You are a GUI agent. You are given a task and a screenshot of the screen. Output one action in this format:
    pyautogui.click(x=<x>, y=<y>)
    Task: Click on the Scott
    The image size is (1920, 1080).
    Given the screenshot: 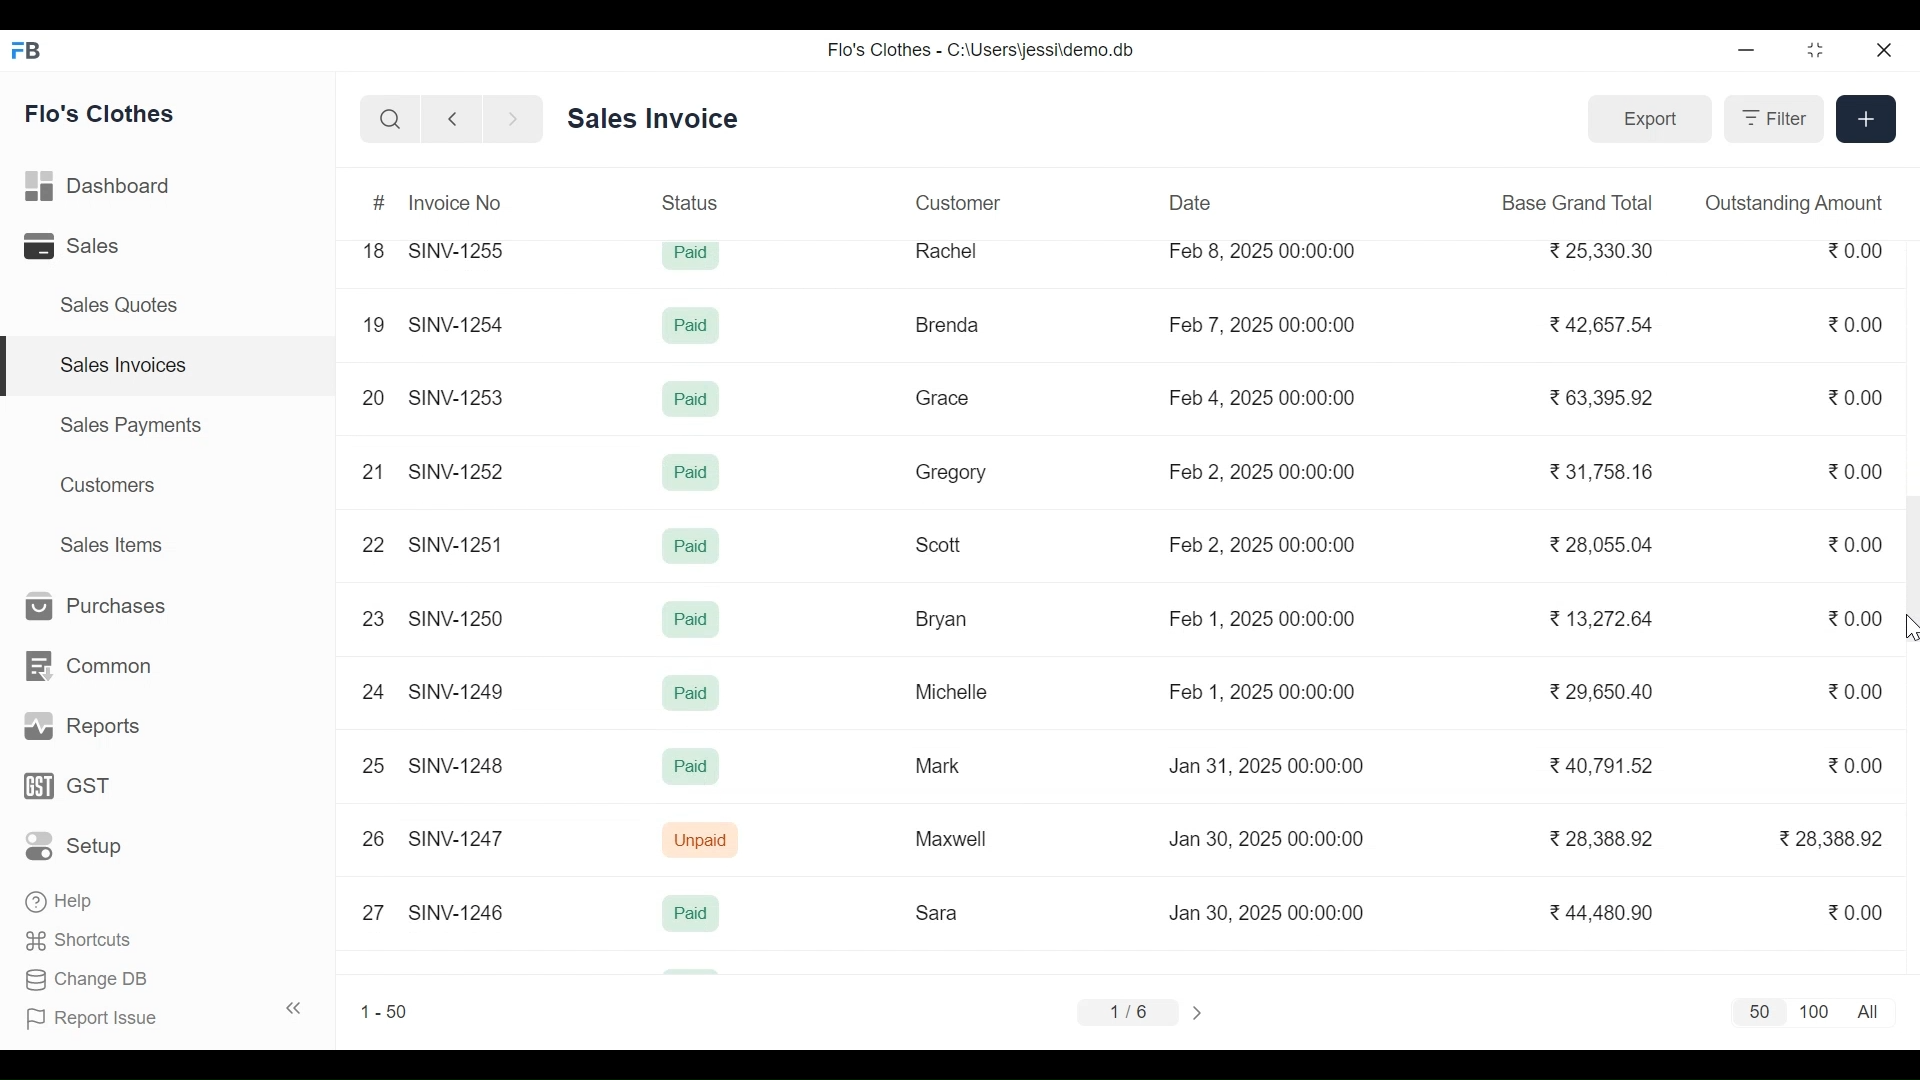 What is the action you would take?
    pyautogui.click(x=940, y=542)
    